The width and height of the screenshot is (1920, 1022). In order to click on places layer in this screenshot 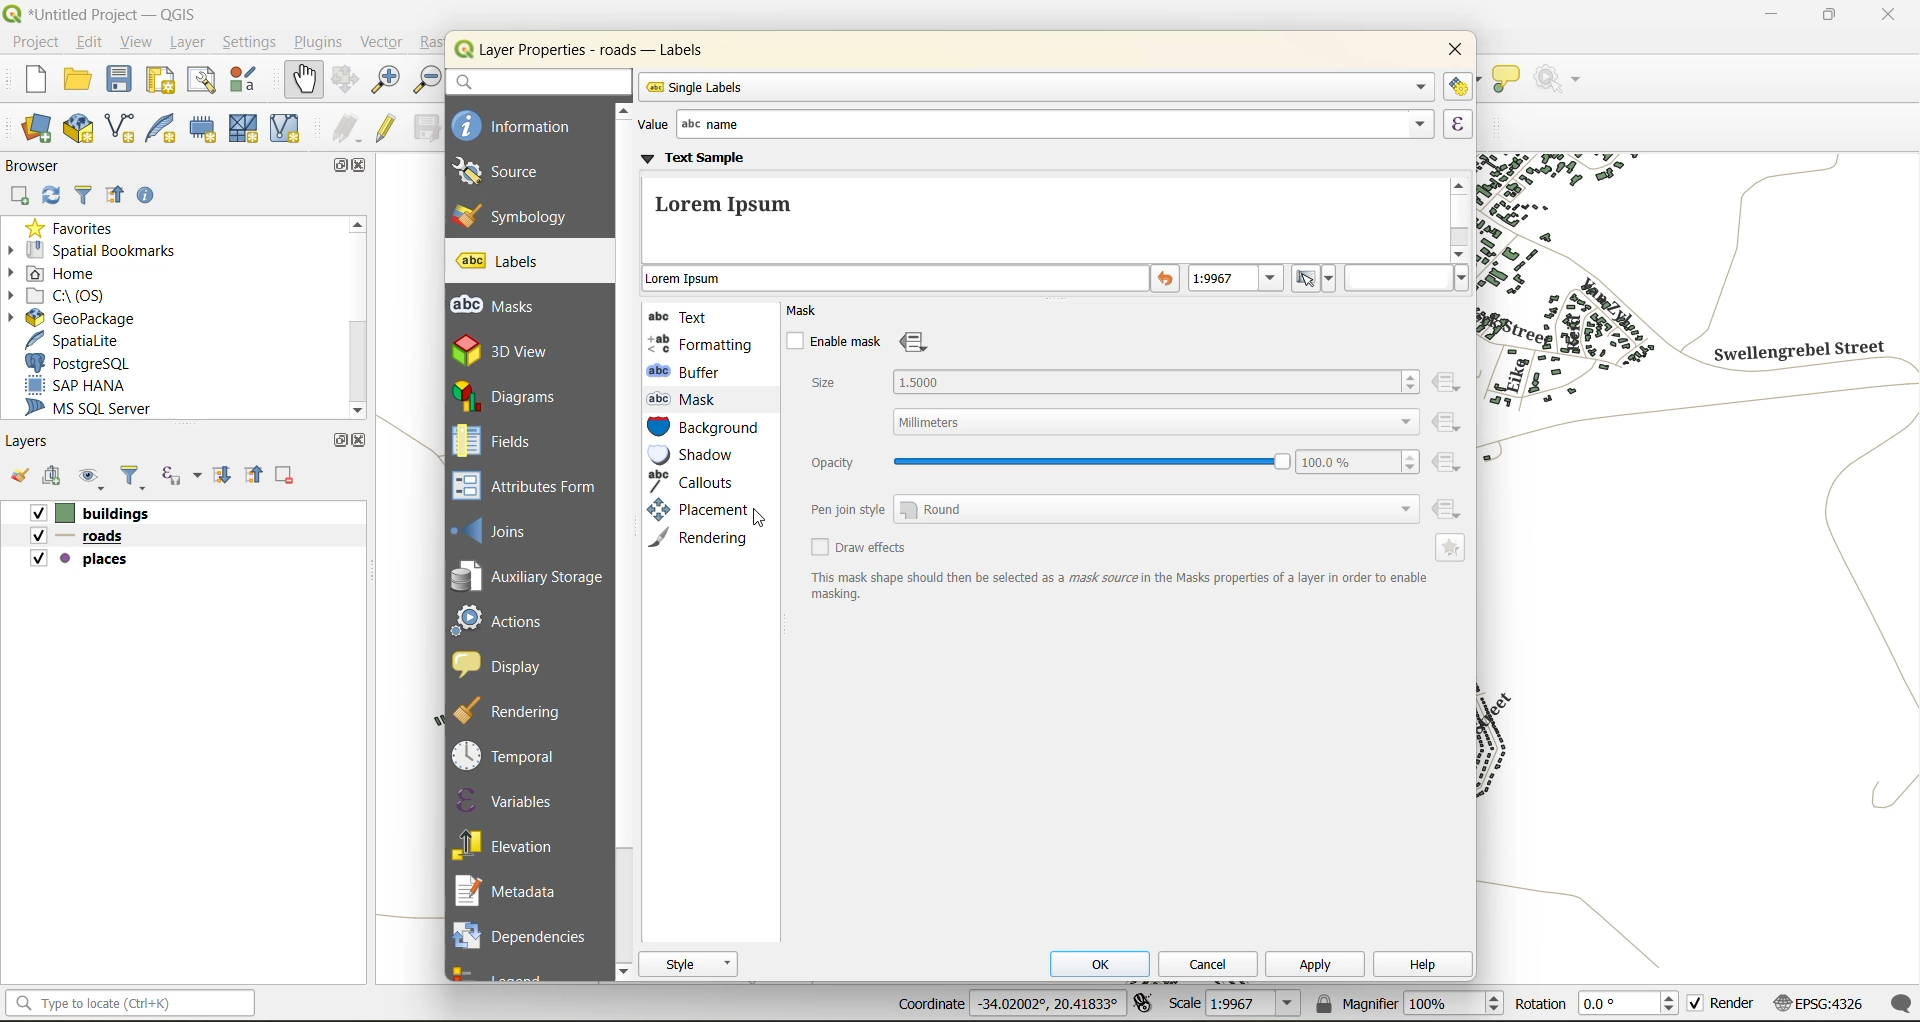, I will do `click(80, 560)`.